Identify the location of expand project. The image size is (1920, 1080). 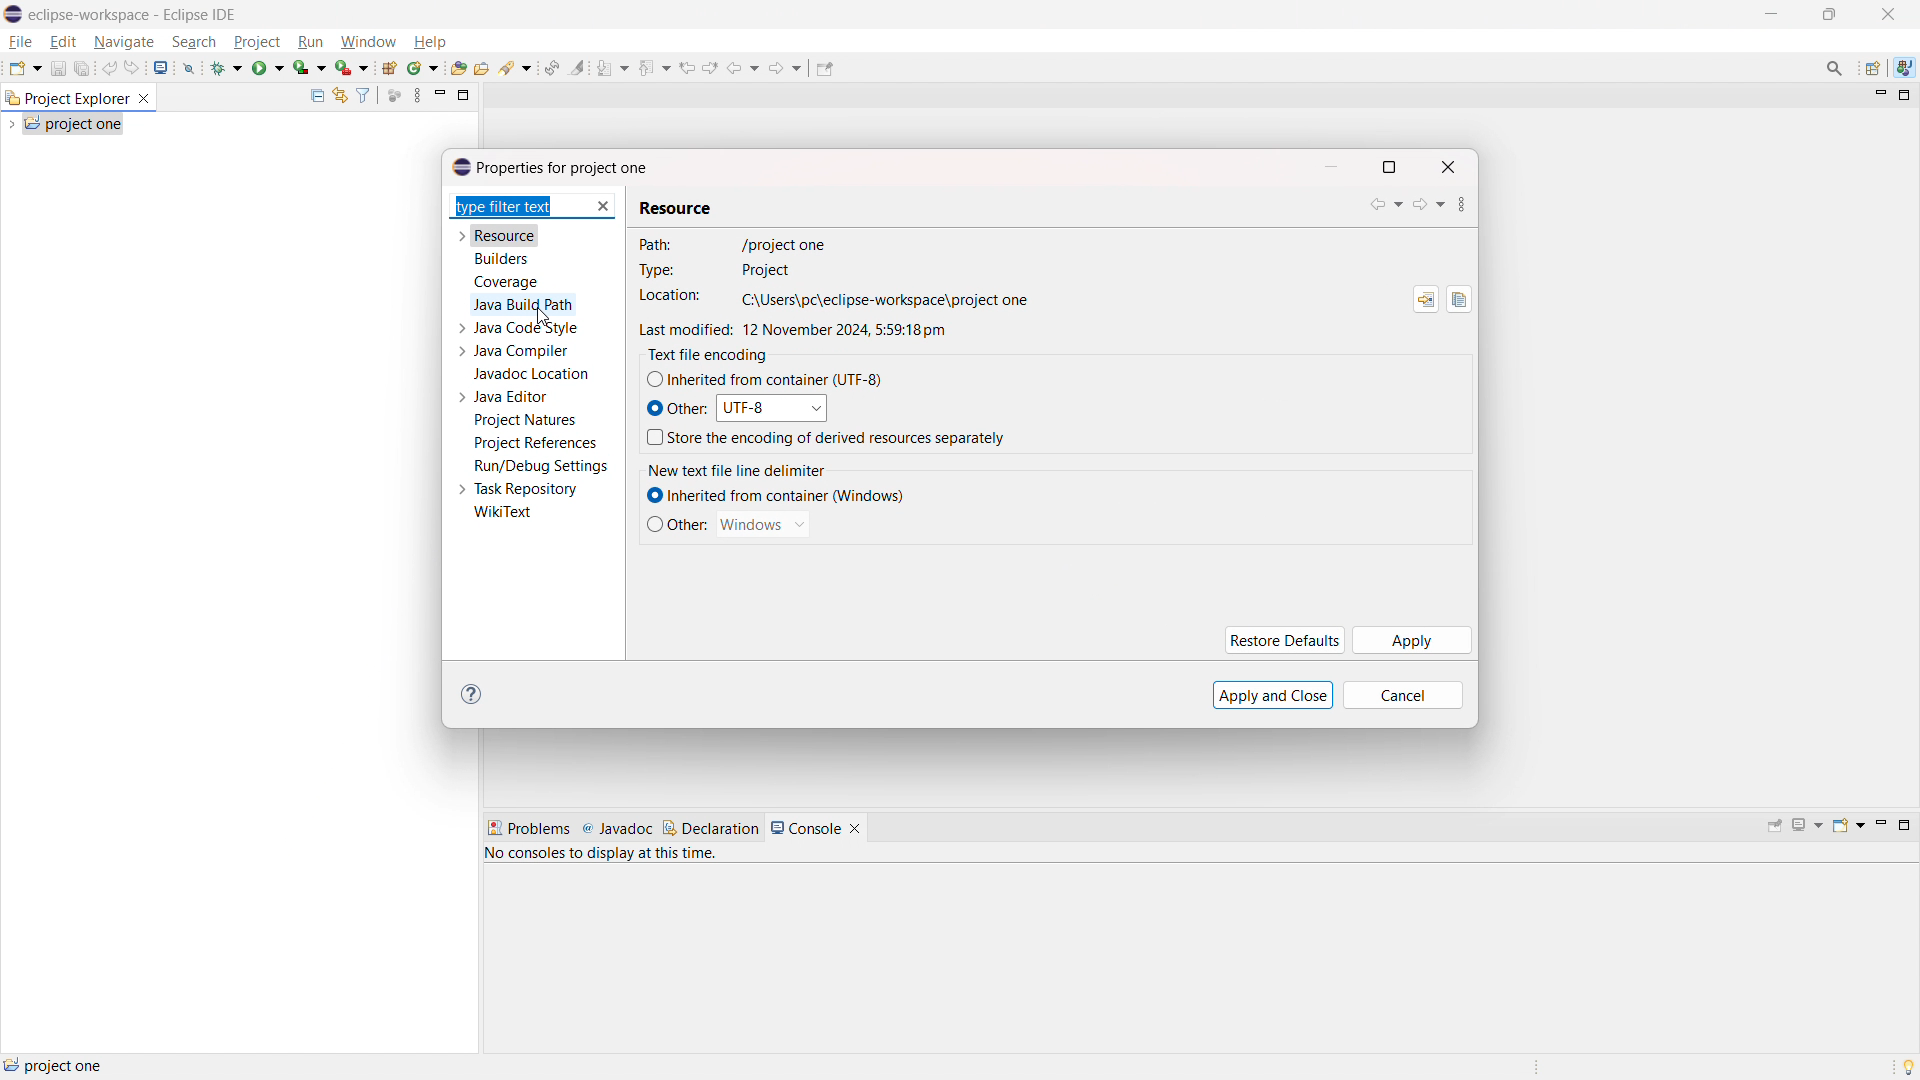
(12, 124).